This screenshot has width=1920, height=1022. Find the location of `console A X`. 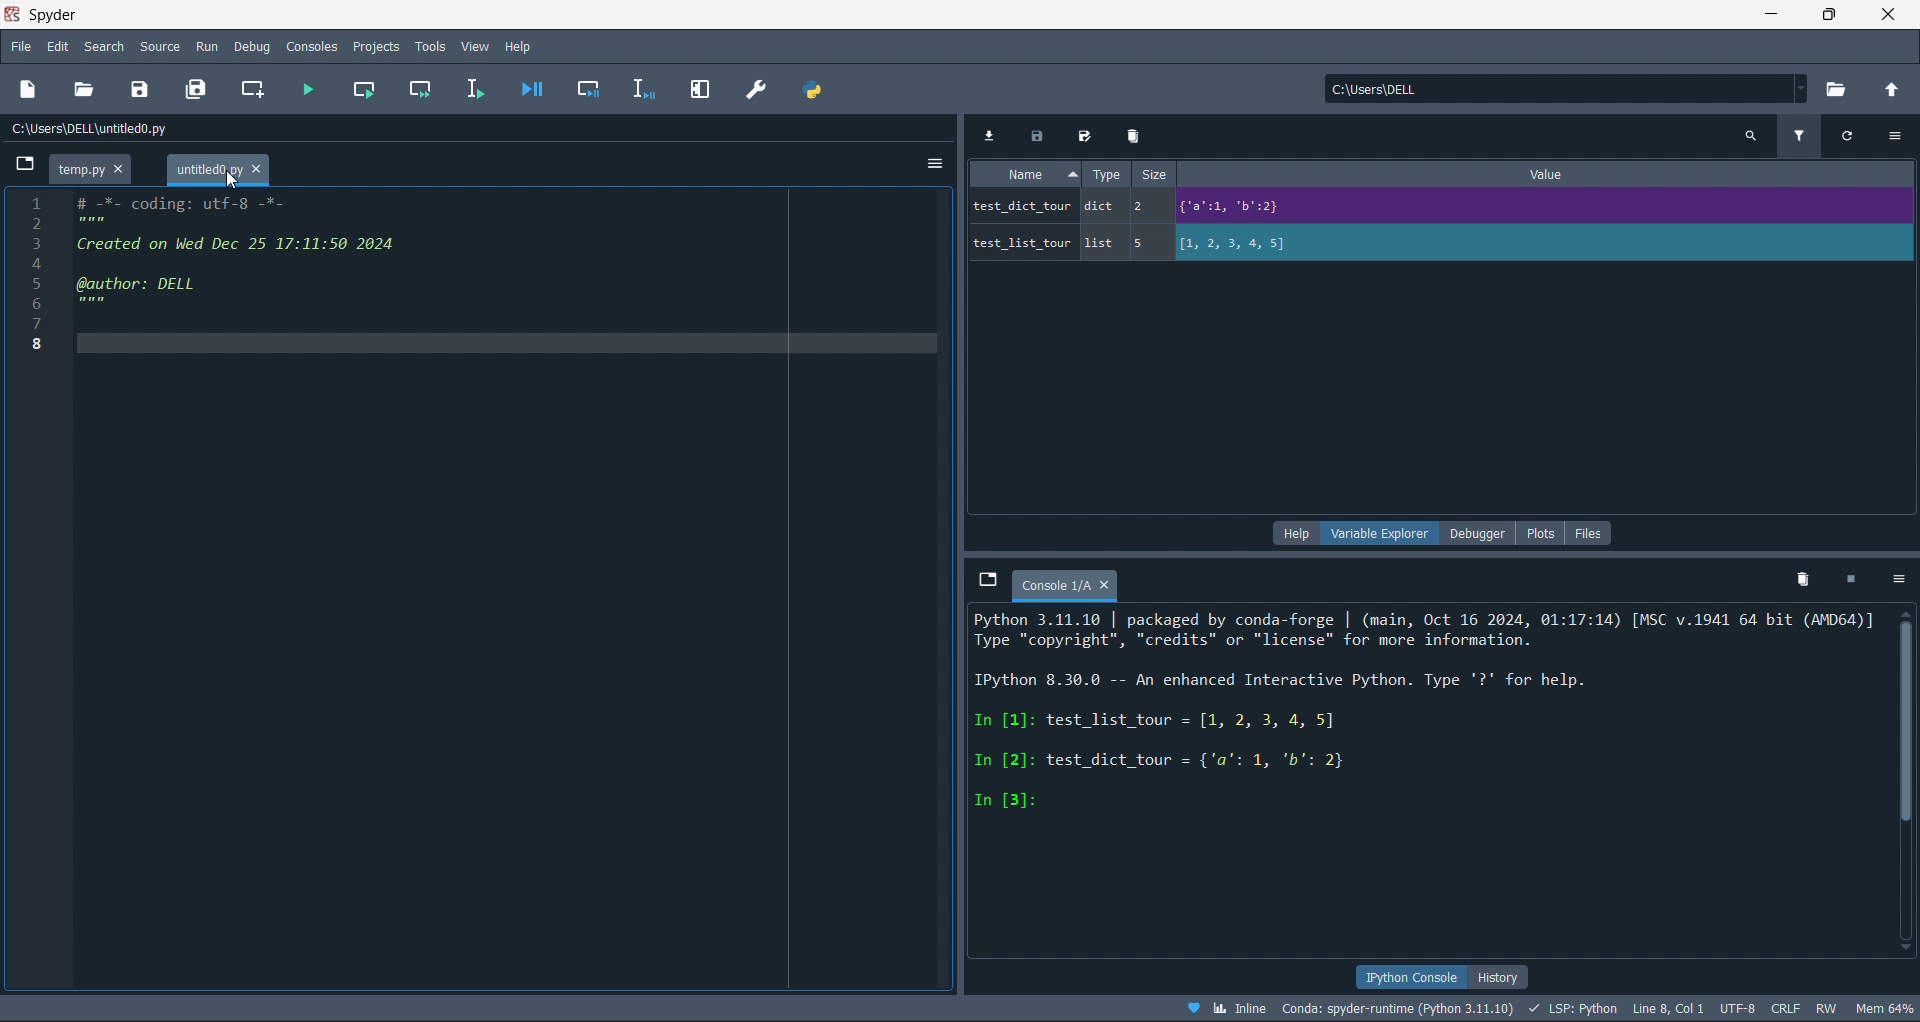

console A X is located at coordinates (1077, 586).